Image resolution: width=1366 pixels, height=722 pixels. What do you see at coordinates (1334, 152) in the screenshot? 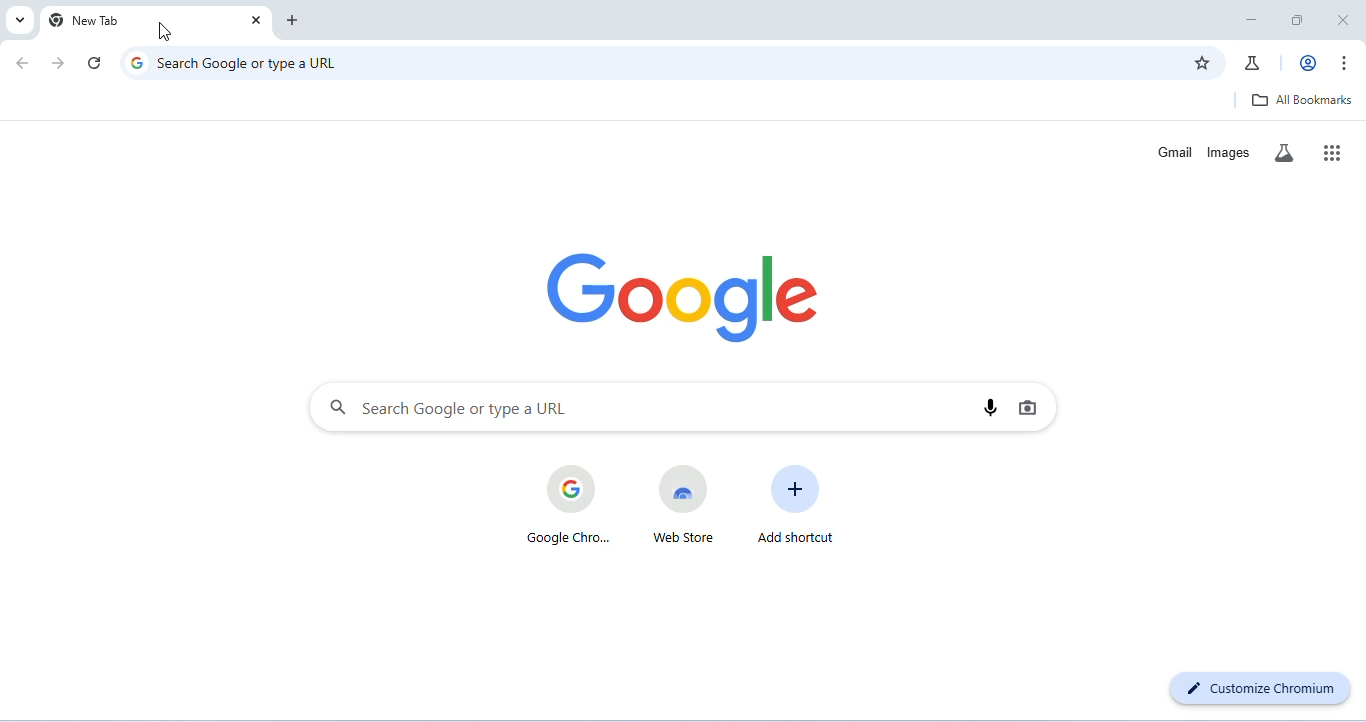
I see `google apps` at bounding box center [1334, 152].